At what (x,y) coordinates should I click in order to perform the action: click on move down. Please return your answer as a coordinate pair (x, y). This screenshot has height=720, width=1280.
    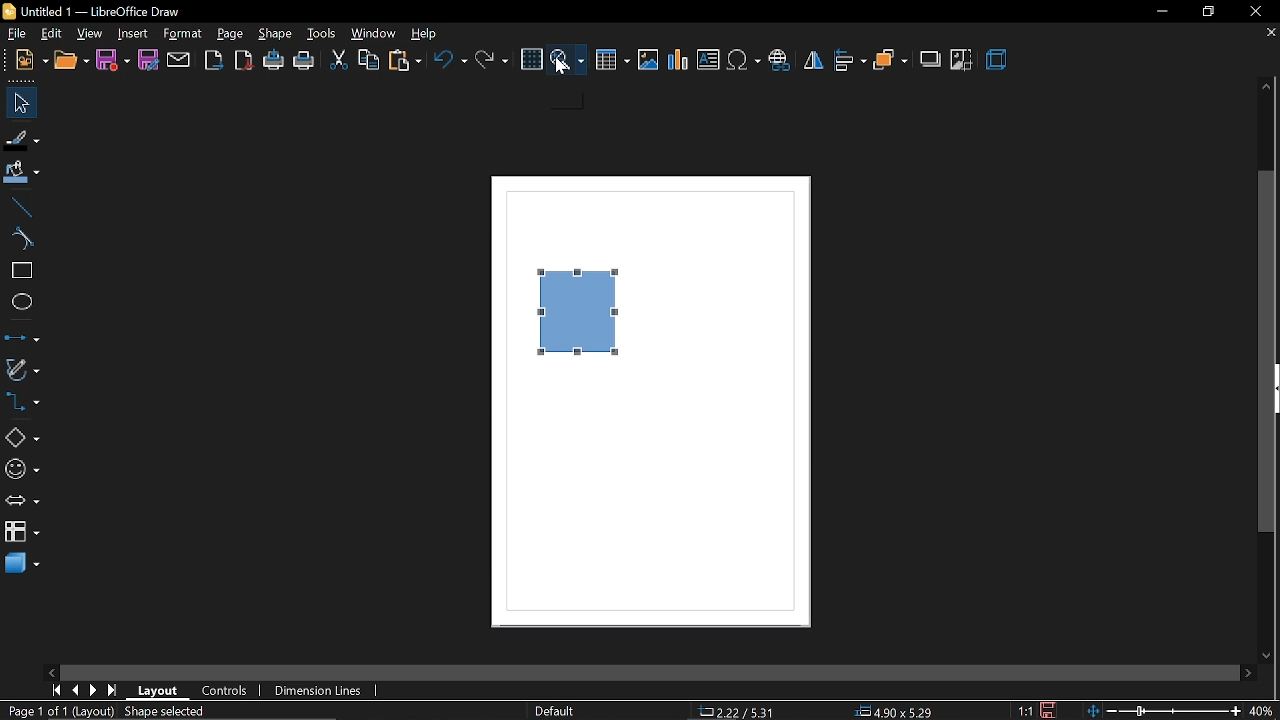
    Looking at the image, I should click on (1270, 656).